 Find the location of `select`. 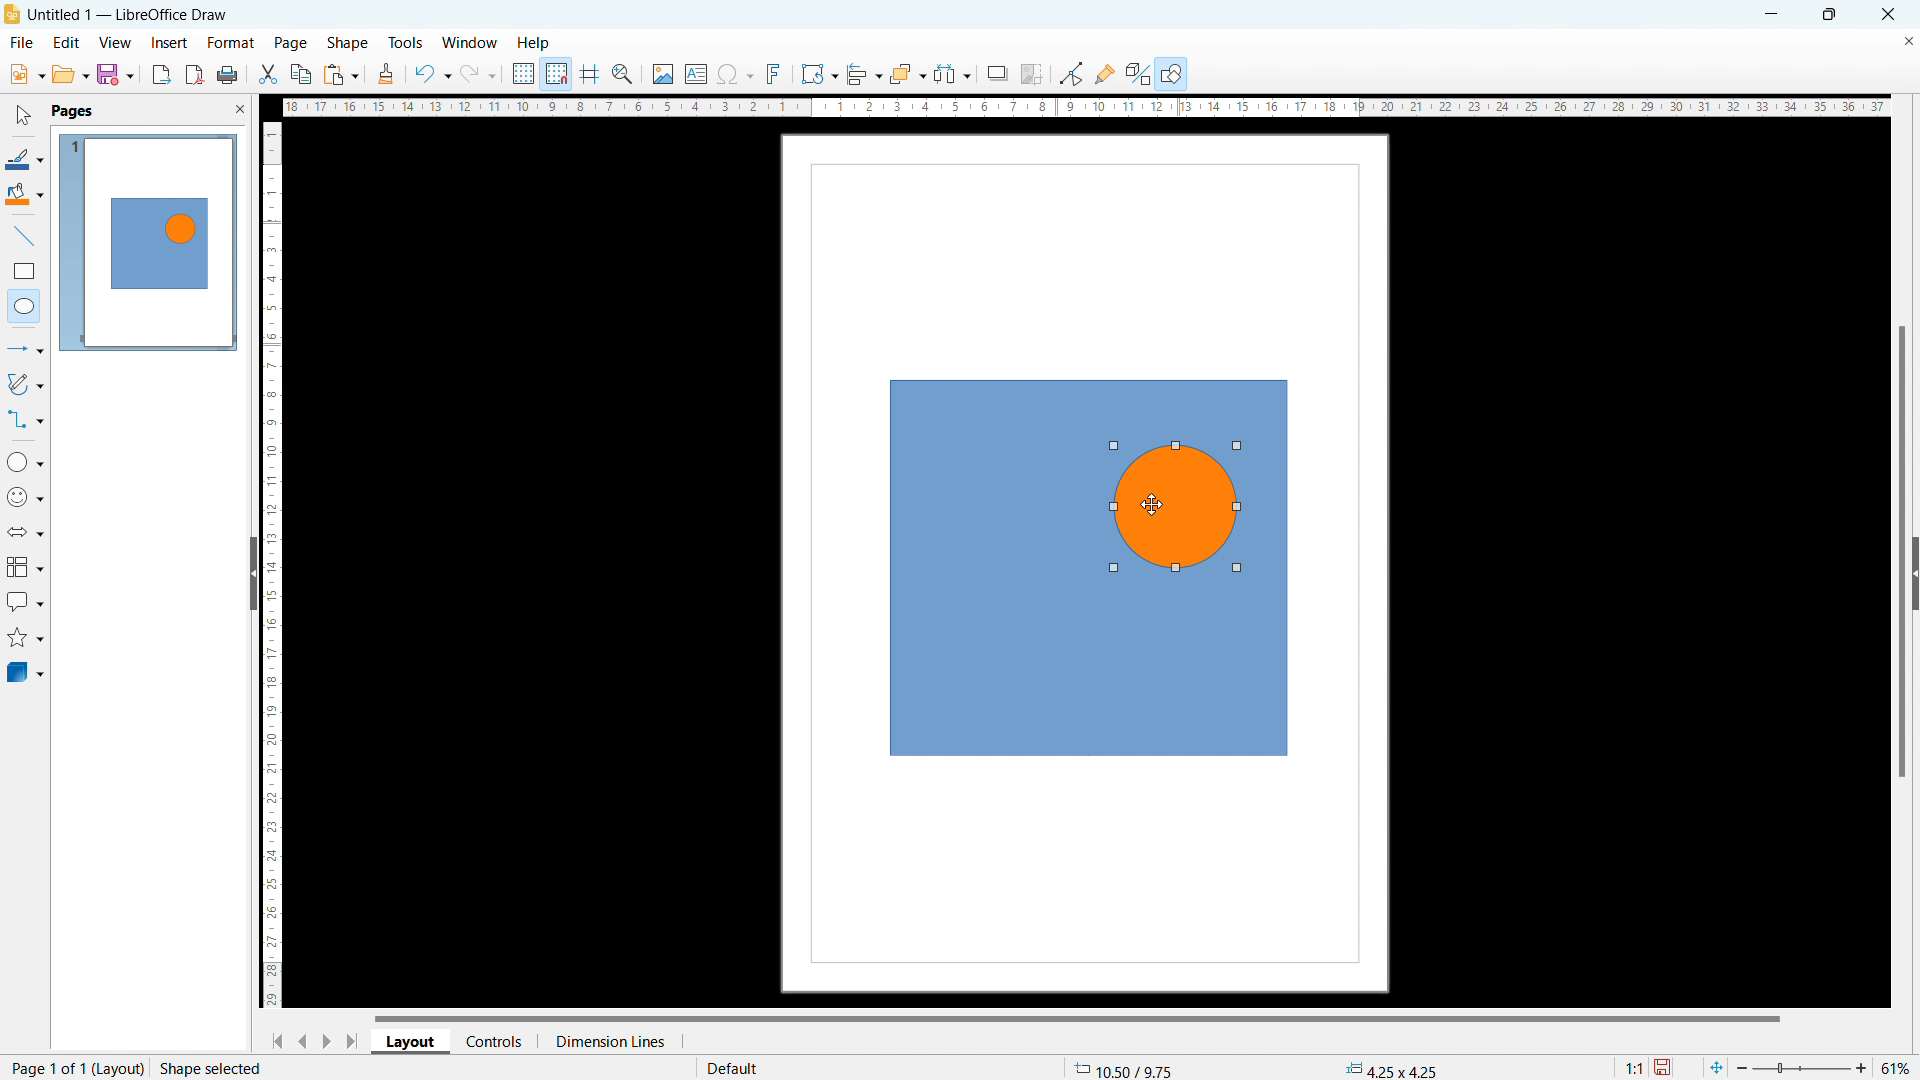

select is located at coordinates (21, 116).